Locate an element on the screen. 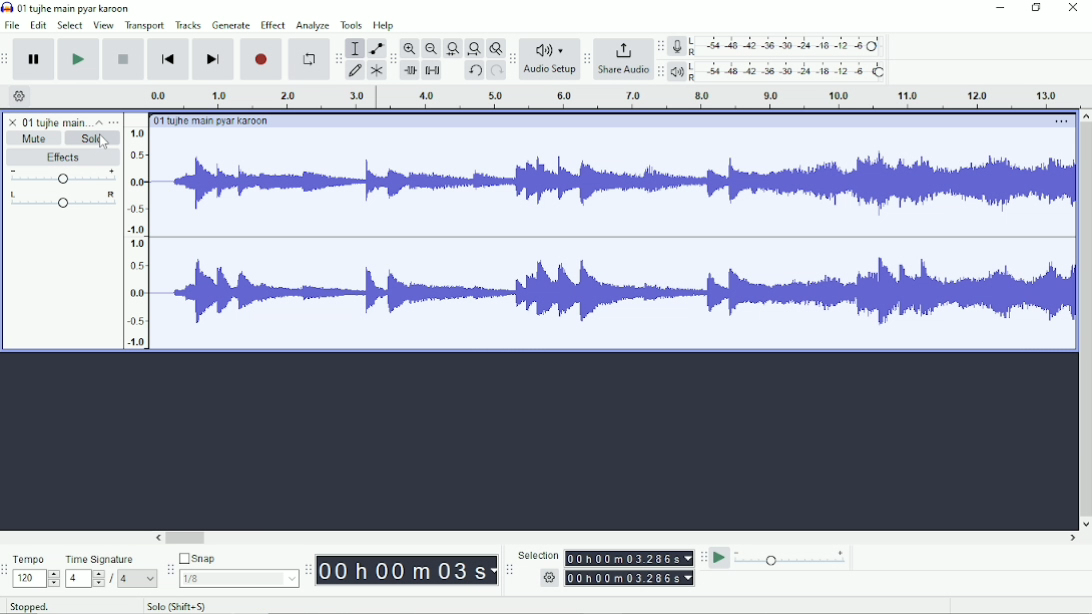 The width and height of the screenshot is (1092, 614). Silence audio selection is located at coordinates (432, 70).